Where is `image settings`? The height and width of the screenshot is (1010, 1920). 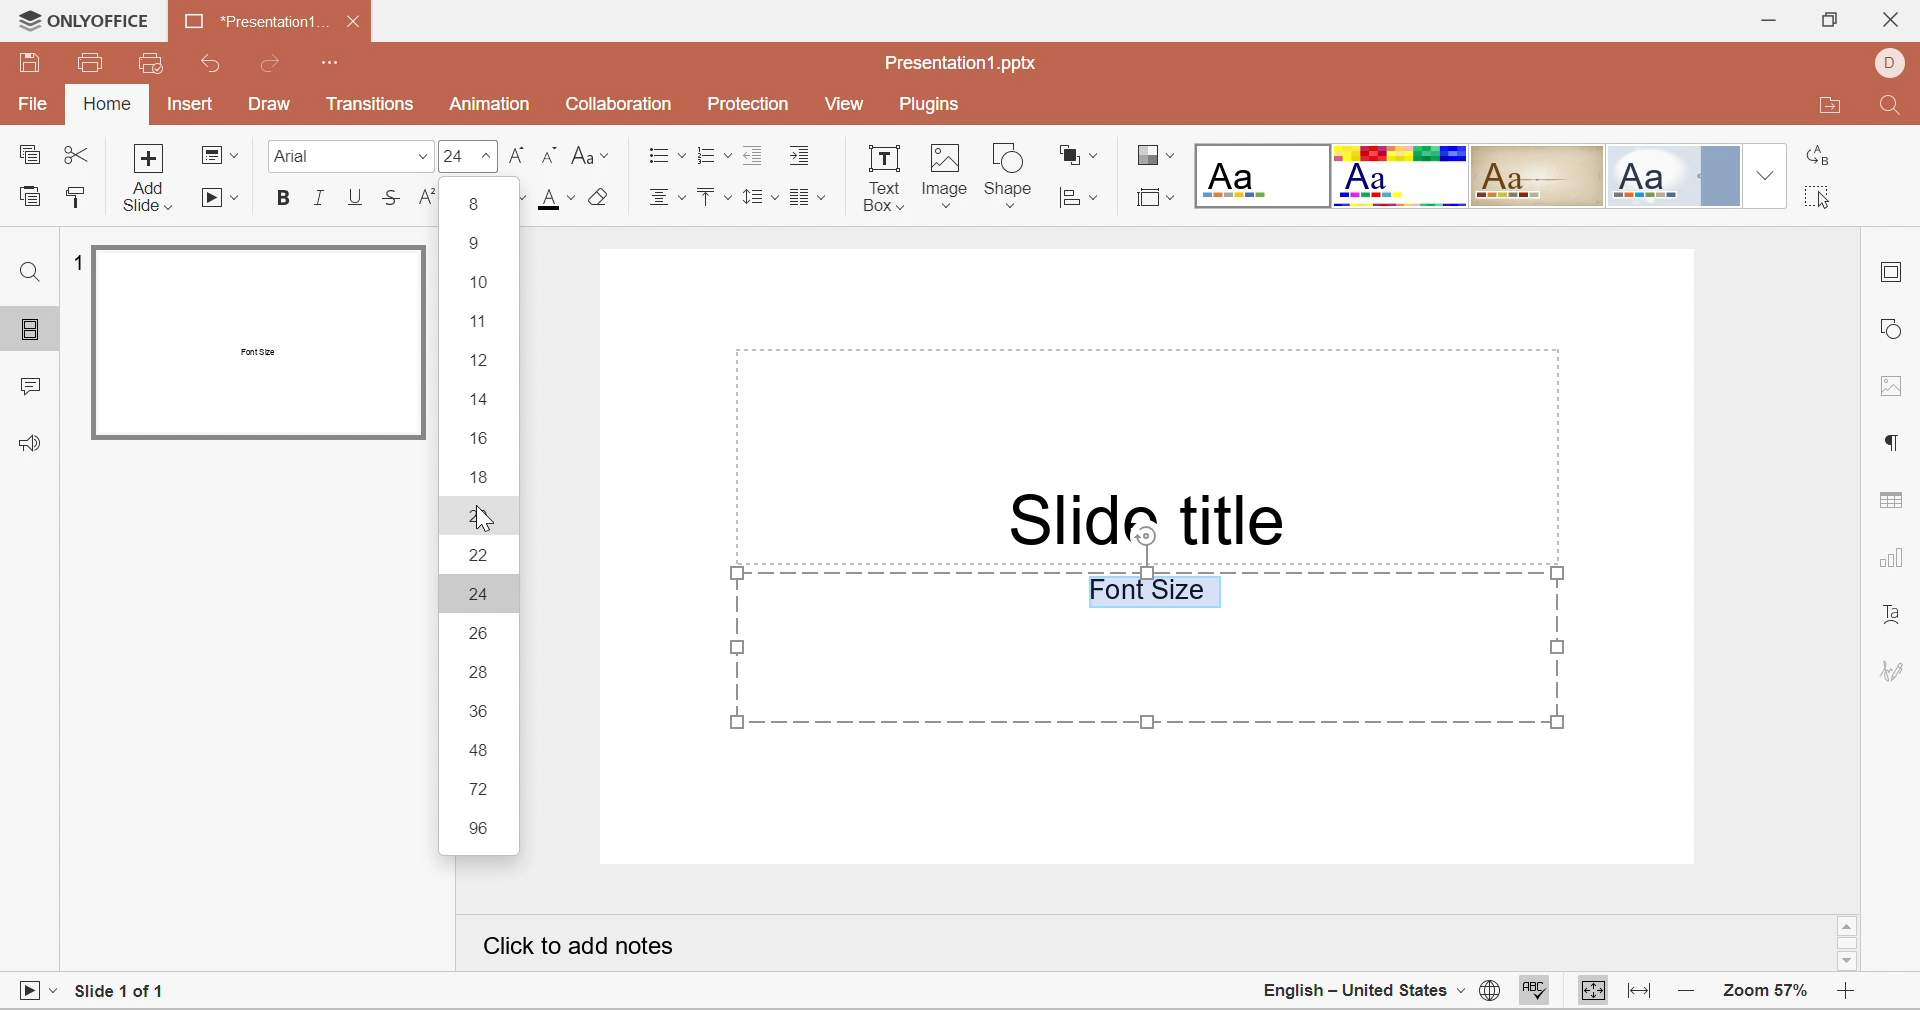 image settings is located at coordinates (1893, 386).